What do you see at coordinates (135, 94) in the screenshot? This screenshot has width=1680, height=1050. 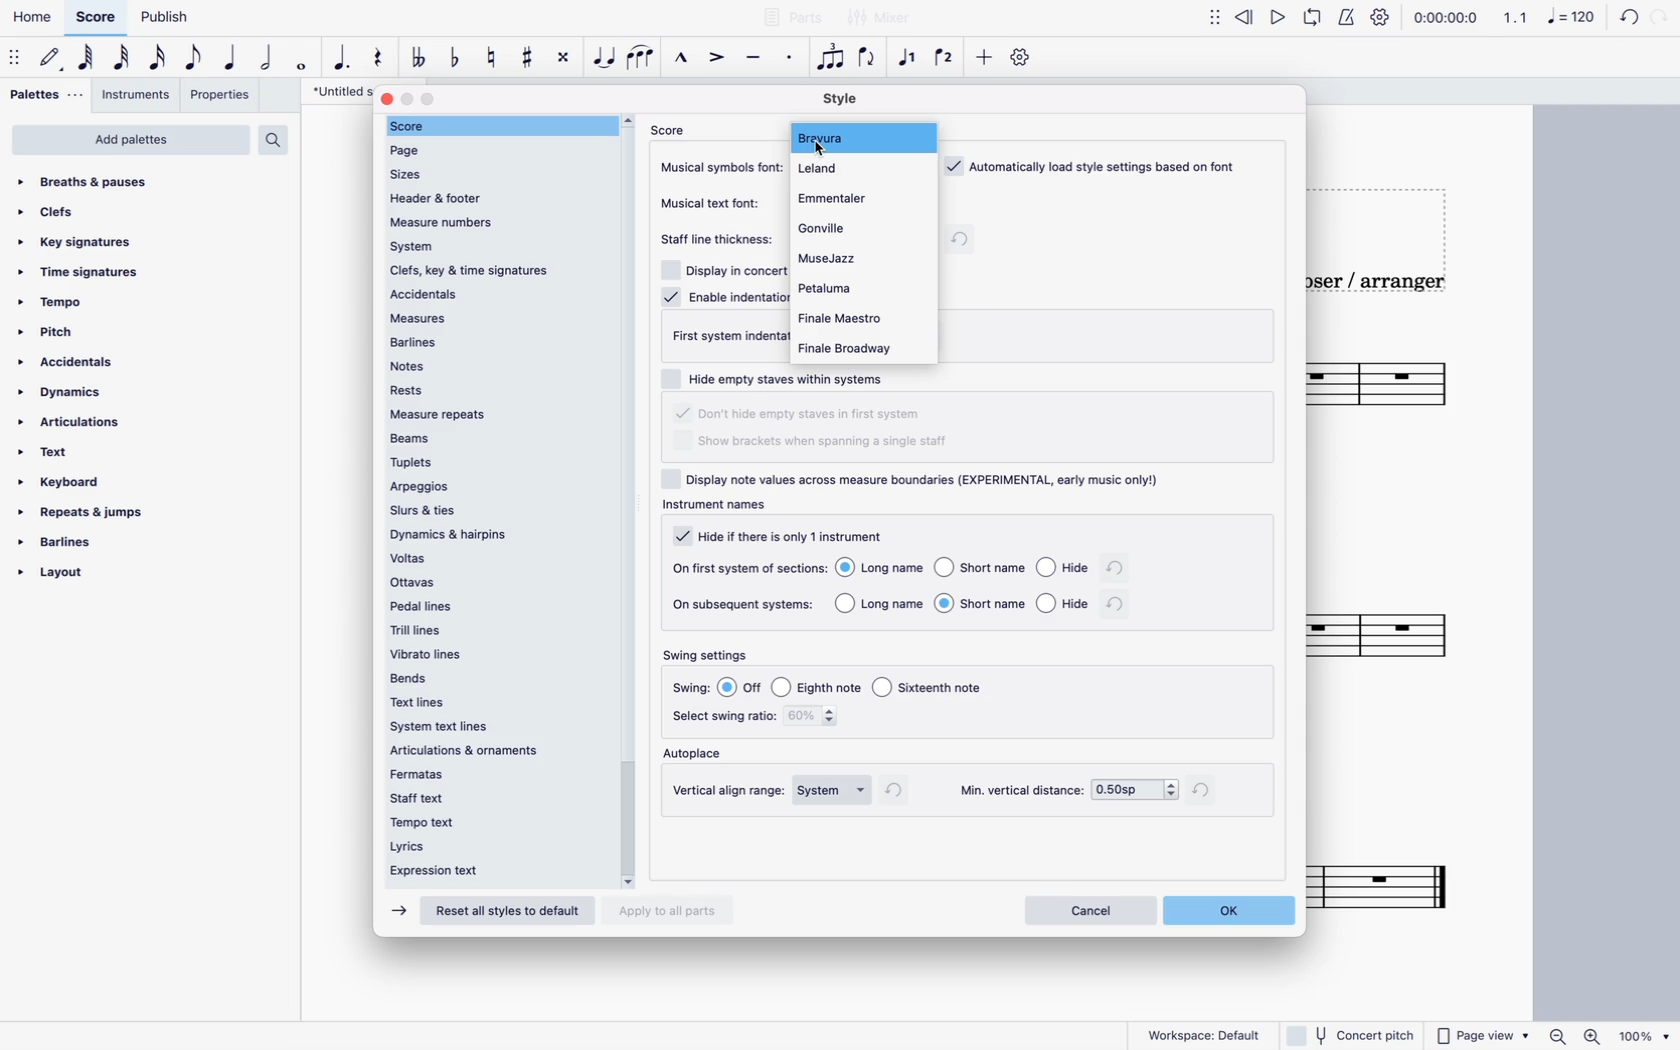 I see `instruments` at bounding box center [135, 94].